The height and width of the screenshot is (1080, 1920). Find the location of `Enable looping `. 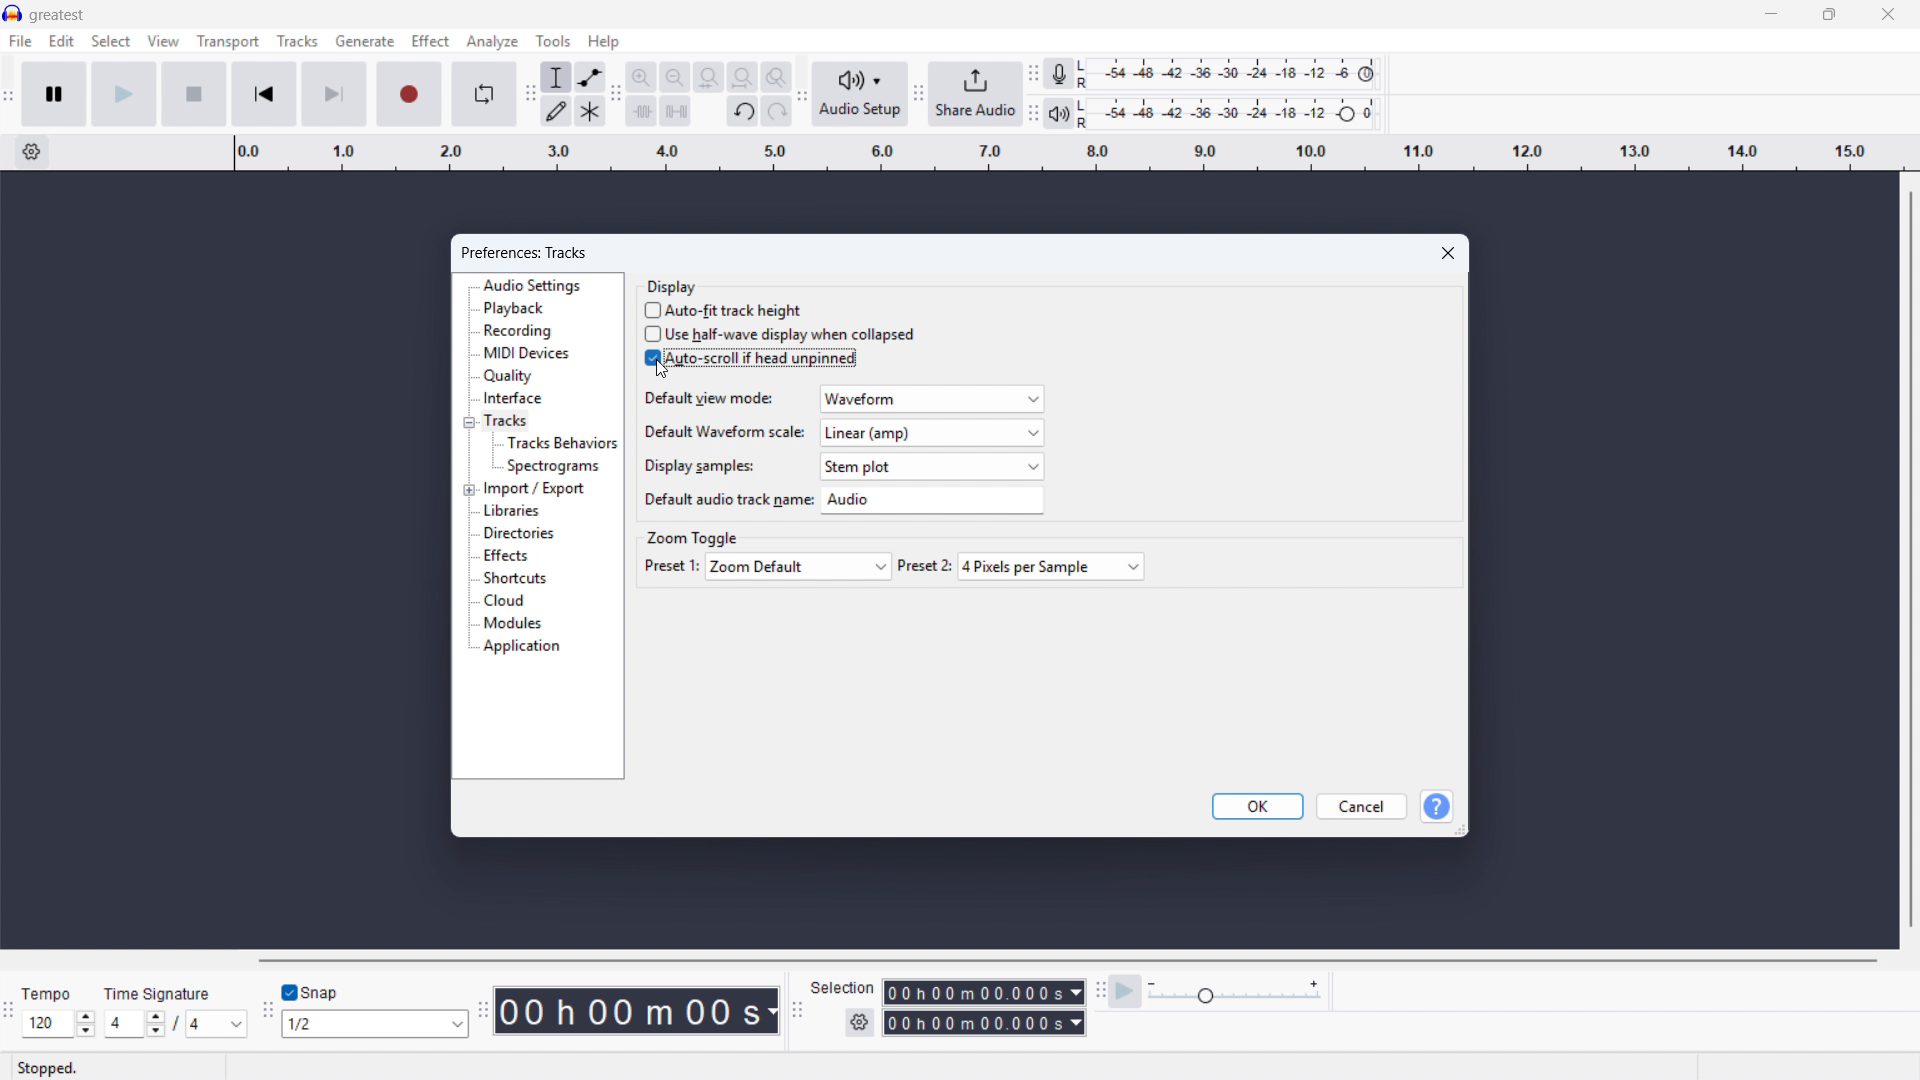

Enable looping  is located at coordinates (485, 94).